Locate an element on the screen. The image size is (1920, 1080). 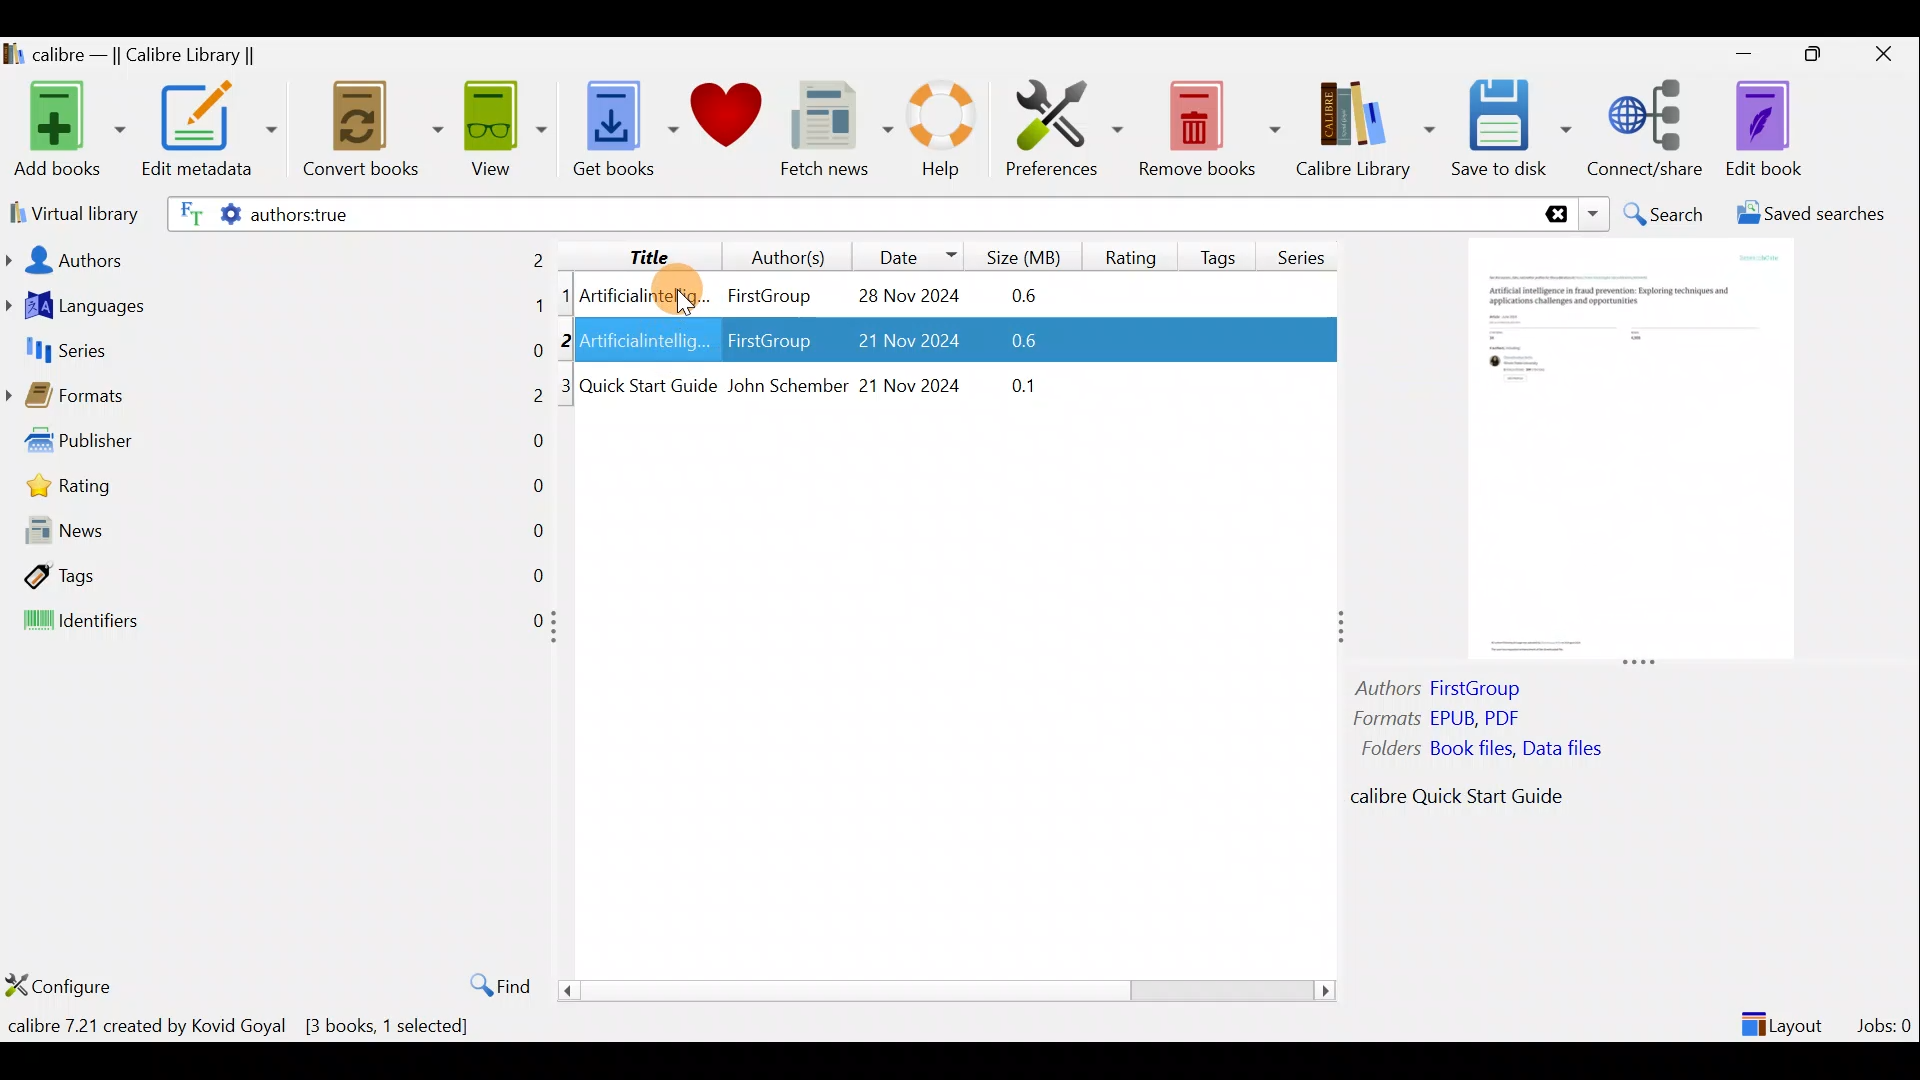
Connect/share is located at coordinates (1648, 125).